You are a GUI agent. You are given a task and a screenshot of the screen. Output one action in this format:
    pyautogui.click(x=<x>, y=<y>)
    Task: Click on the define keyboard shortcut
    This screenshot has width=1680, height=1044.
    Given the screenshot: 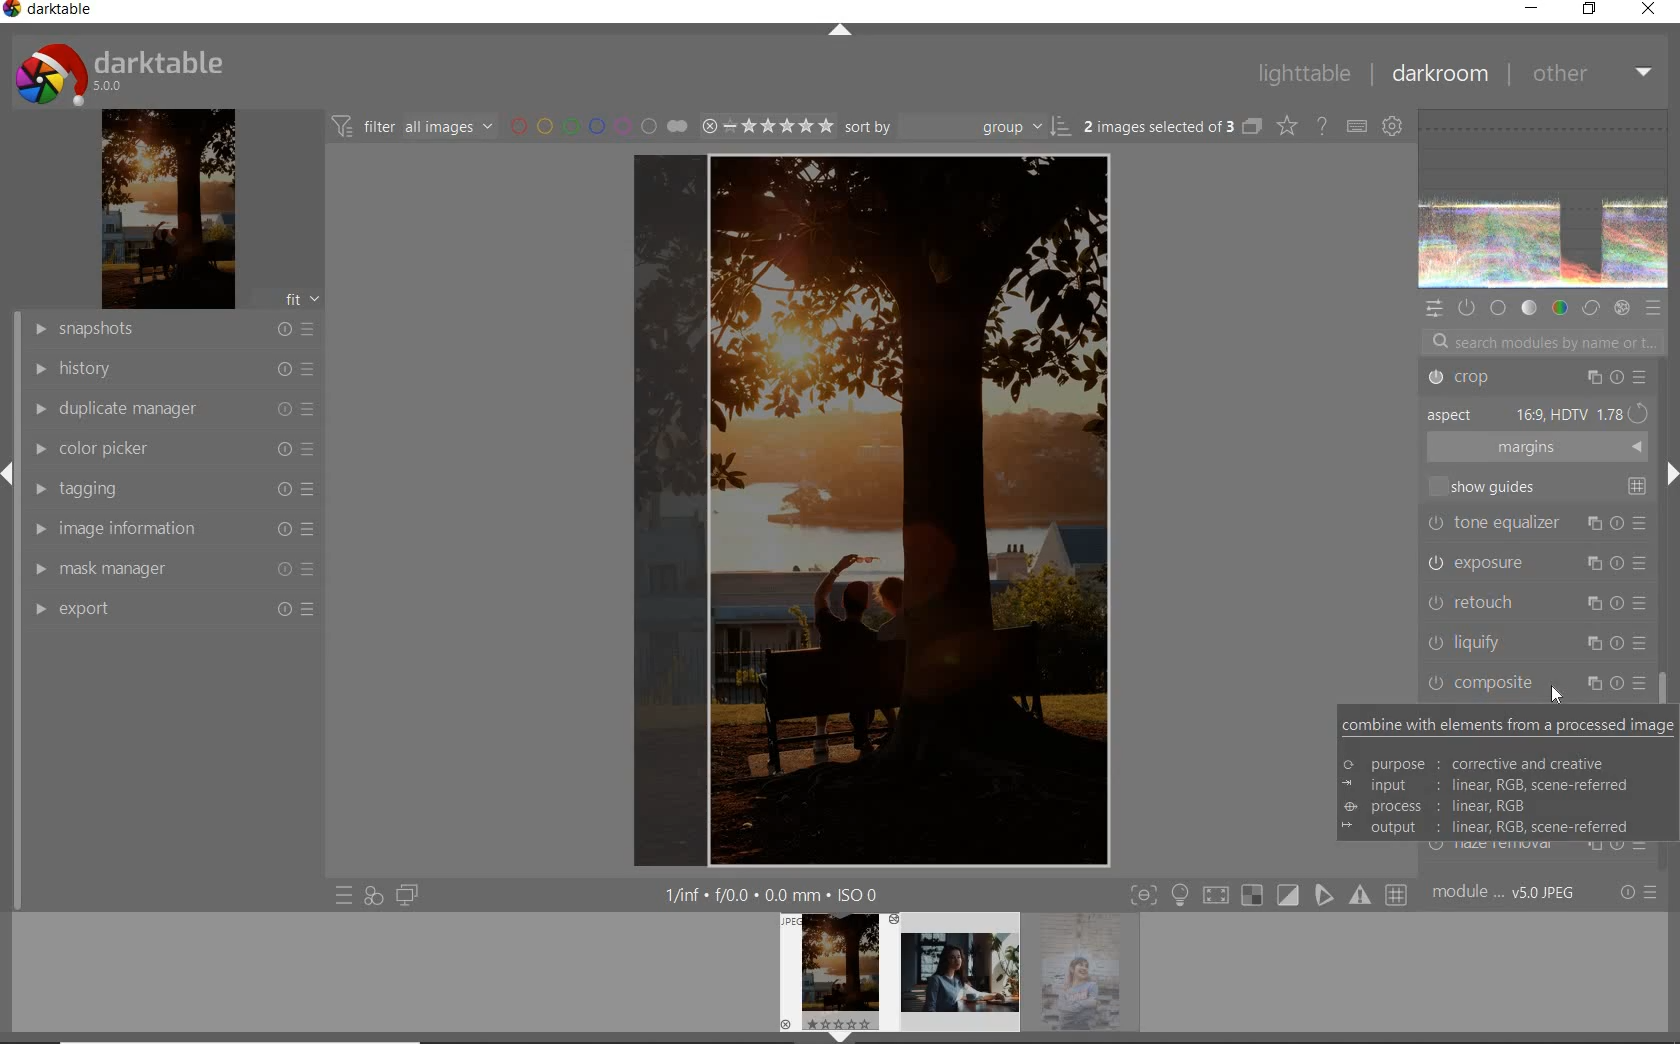 What is the action you would take?
    pyautogui.click(x=1356, y=125)
    